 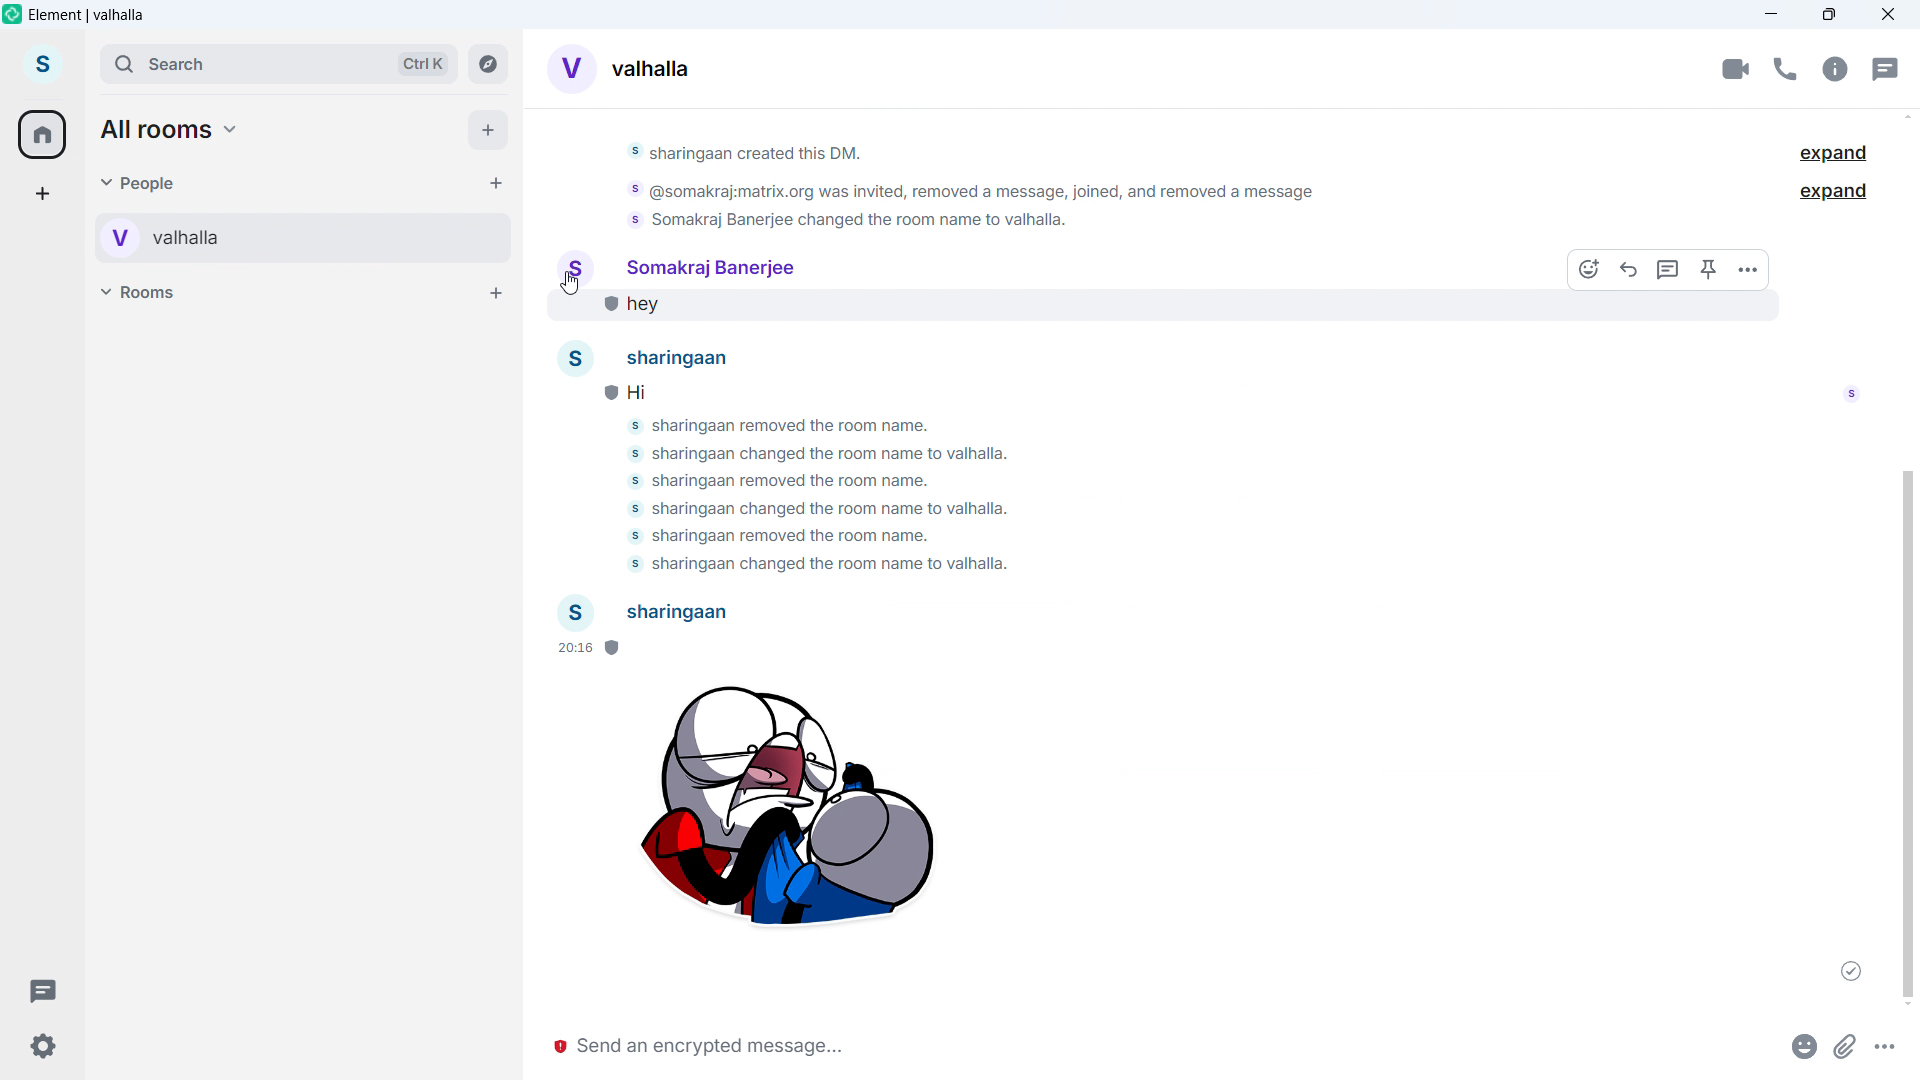 What do you see at coordinates (812, 509) in the screenshot?
I see `somakraj banerjee charged the room name to valhalla` at bounding box center [812, 509].